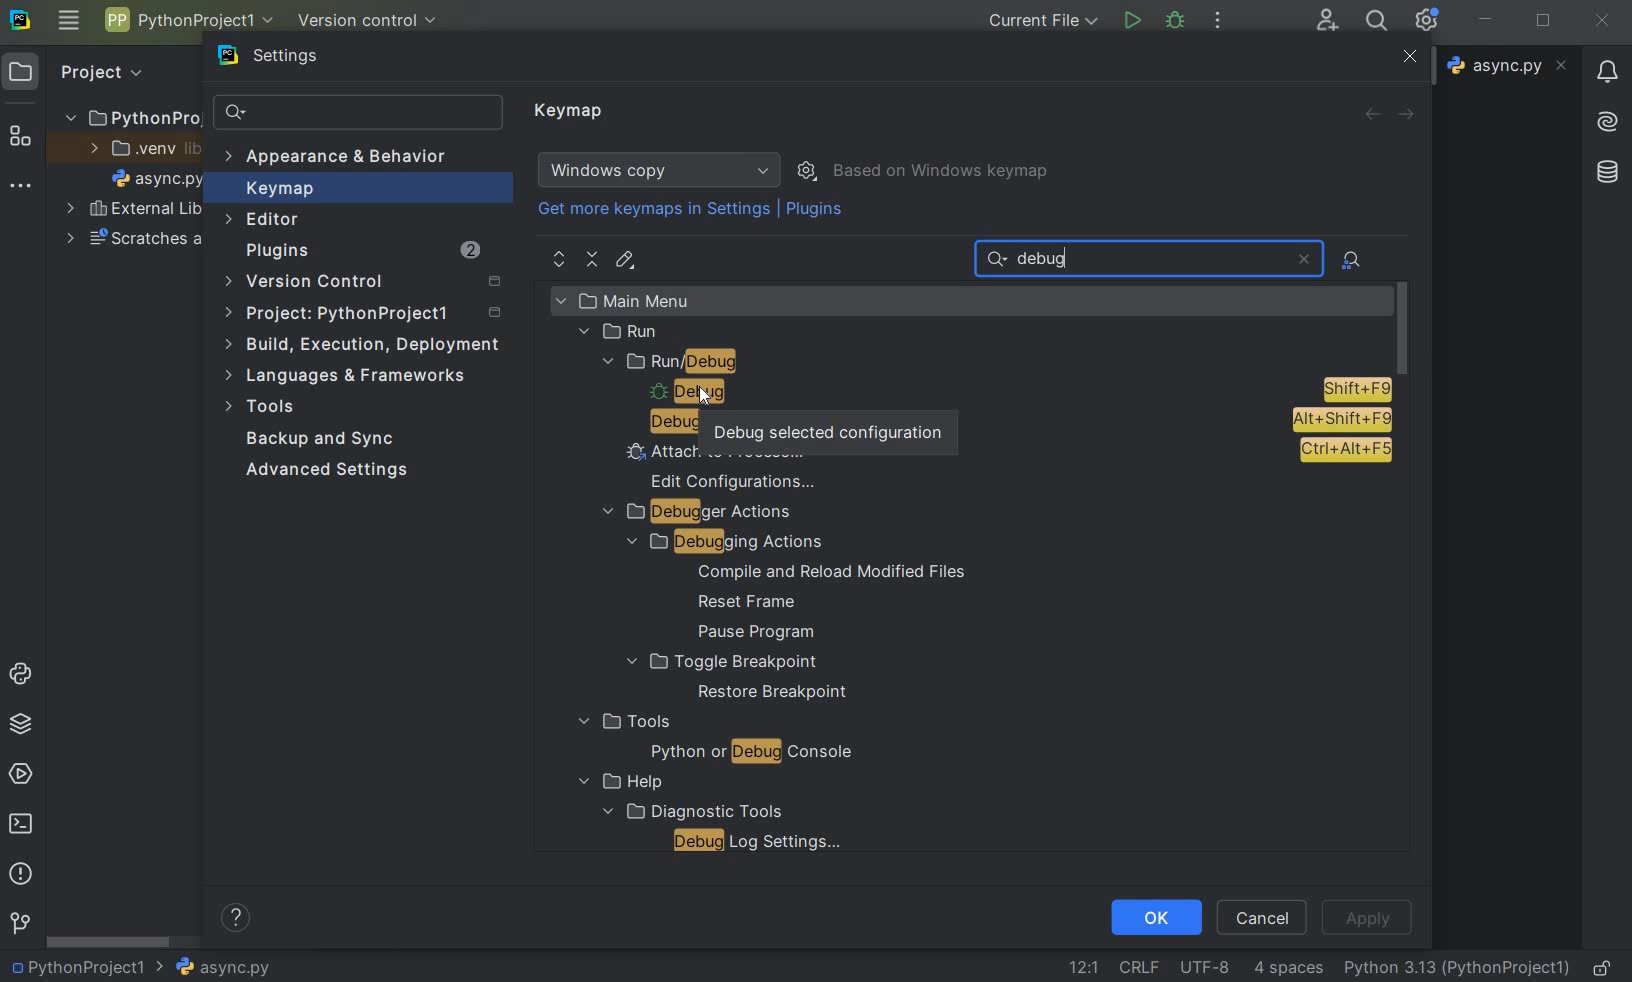  What do you see at coordinates (809, 169) in the screenshot?
I see `show scheme actions` at bounding box center [809, 169].